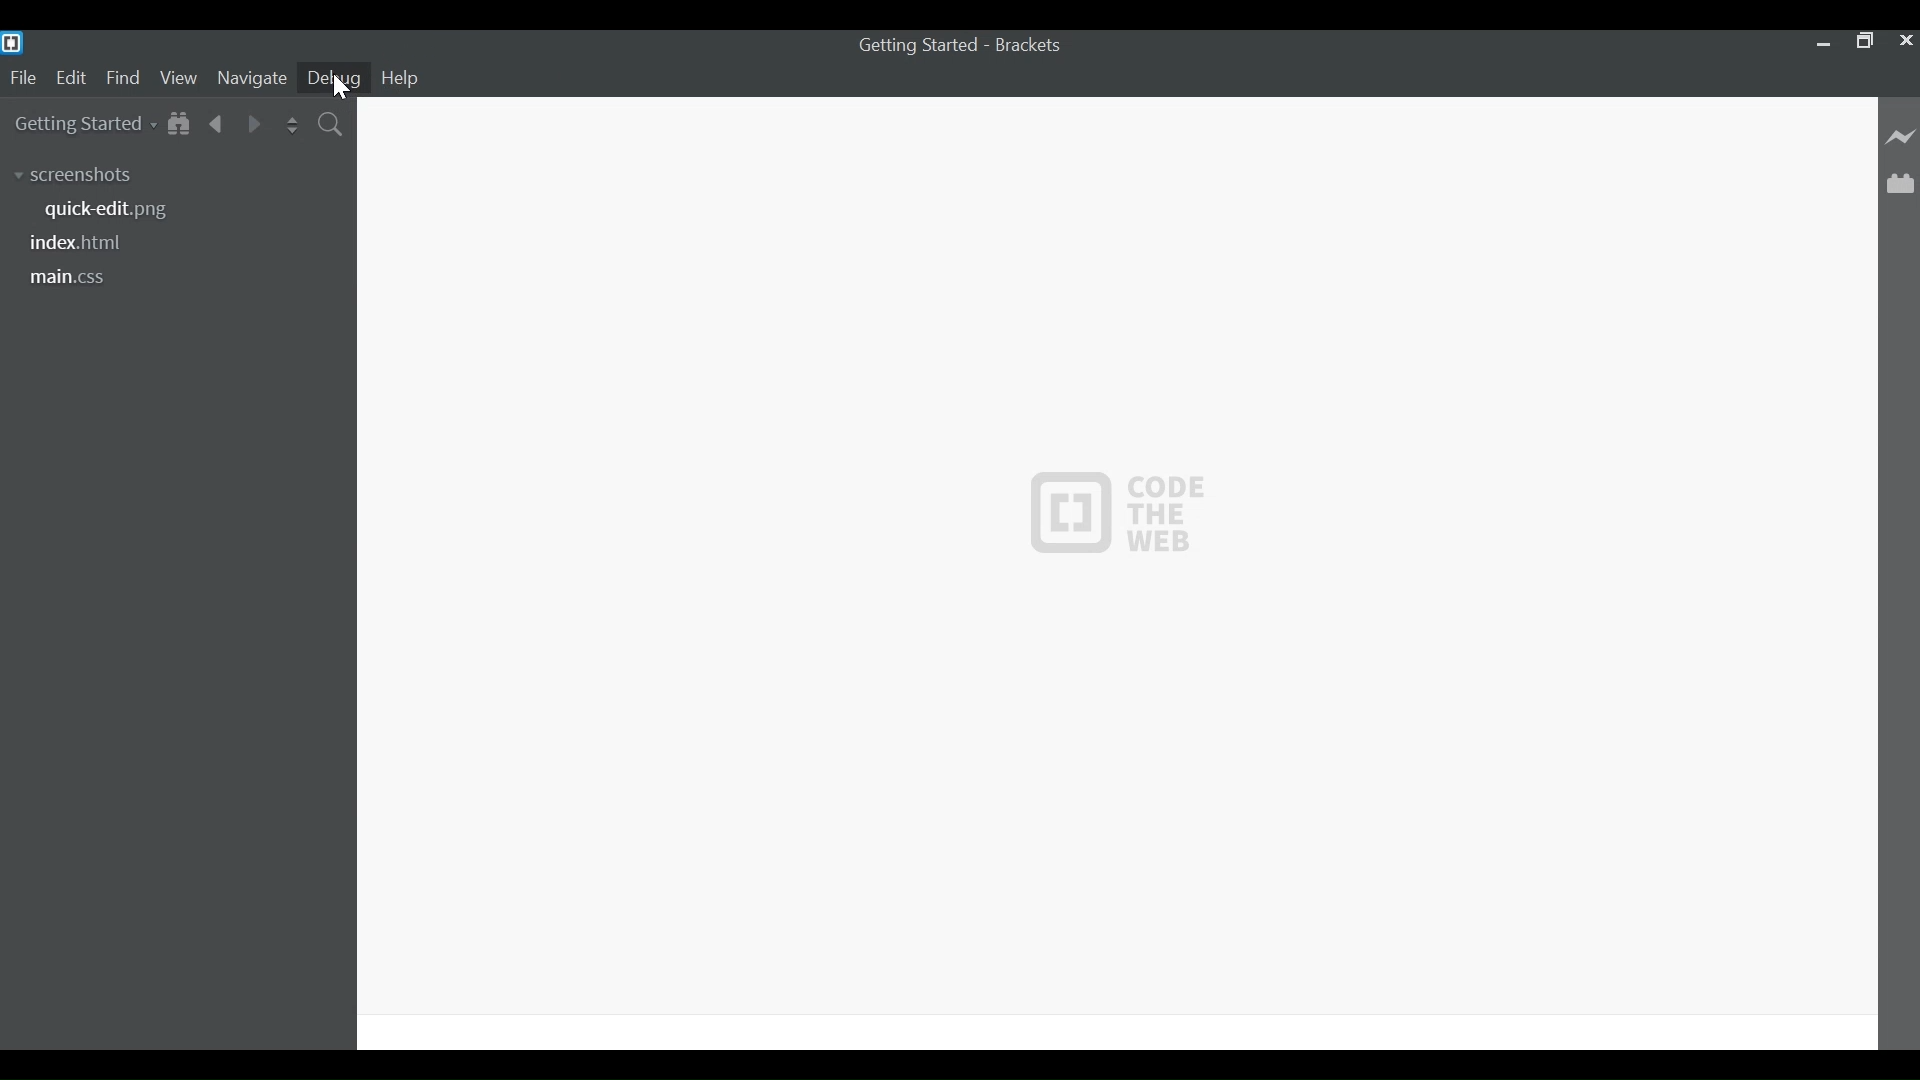 This screenshot has height=1080, width=1920. What do you see at coordinates (1821, 39) in the screenshot?
I see `minimize` at bounding box center [1821, 39].